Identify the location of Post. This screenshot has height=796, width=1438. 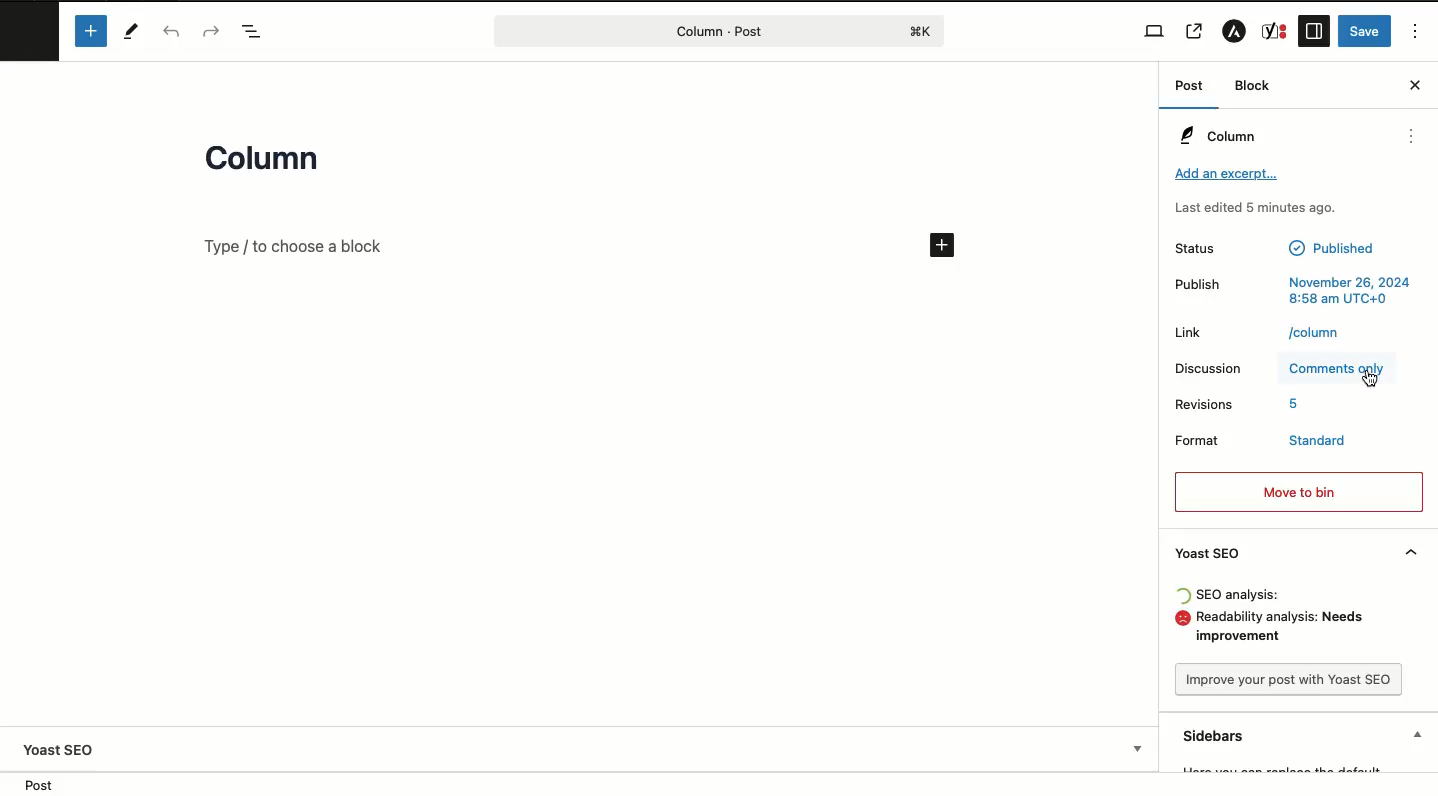
(699, 31).